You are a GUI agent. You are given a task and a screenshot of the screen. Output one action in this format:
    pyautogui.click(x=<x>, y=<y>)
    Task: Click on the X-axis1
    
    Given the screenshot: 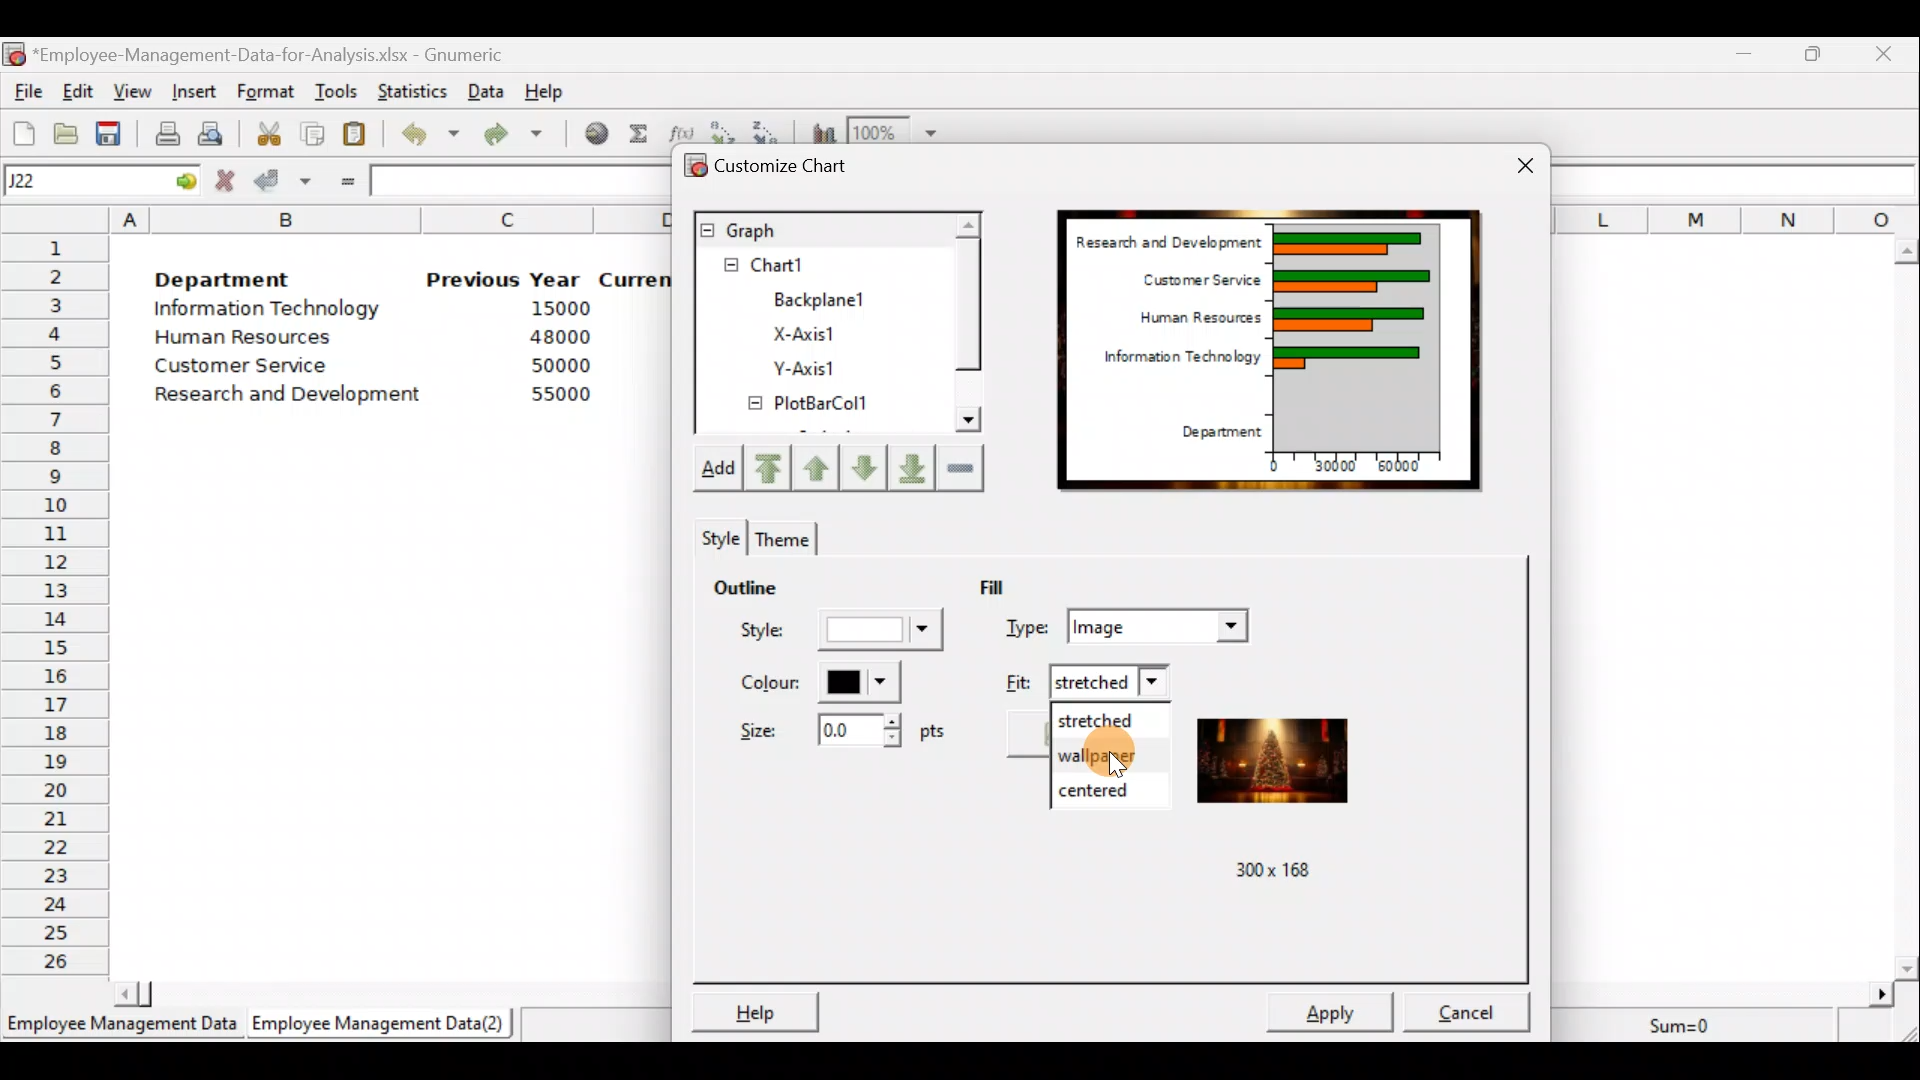 What is the action you would take?
    pyautogui.click(x=818, y=331)
    